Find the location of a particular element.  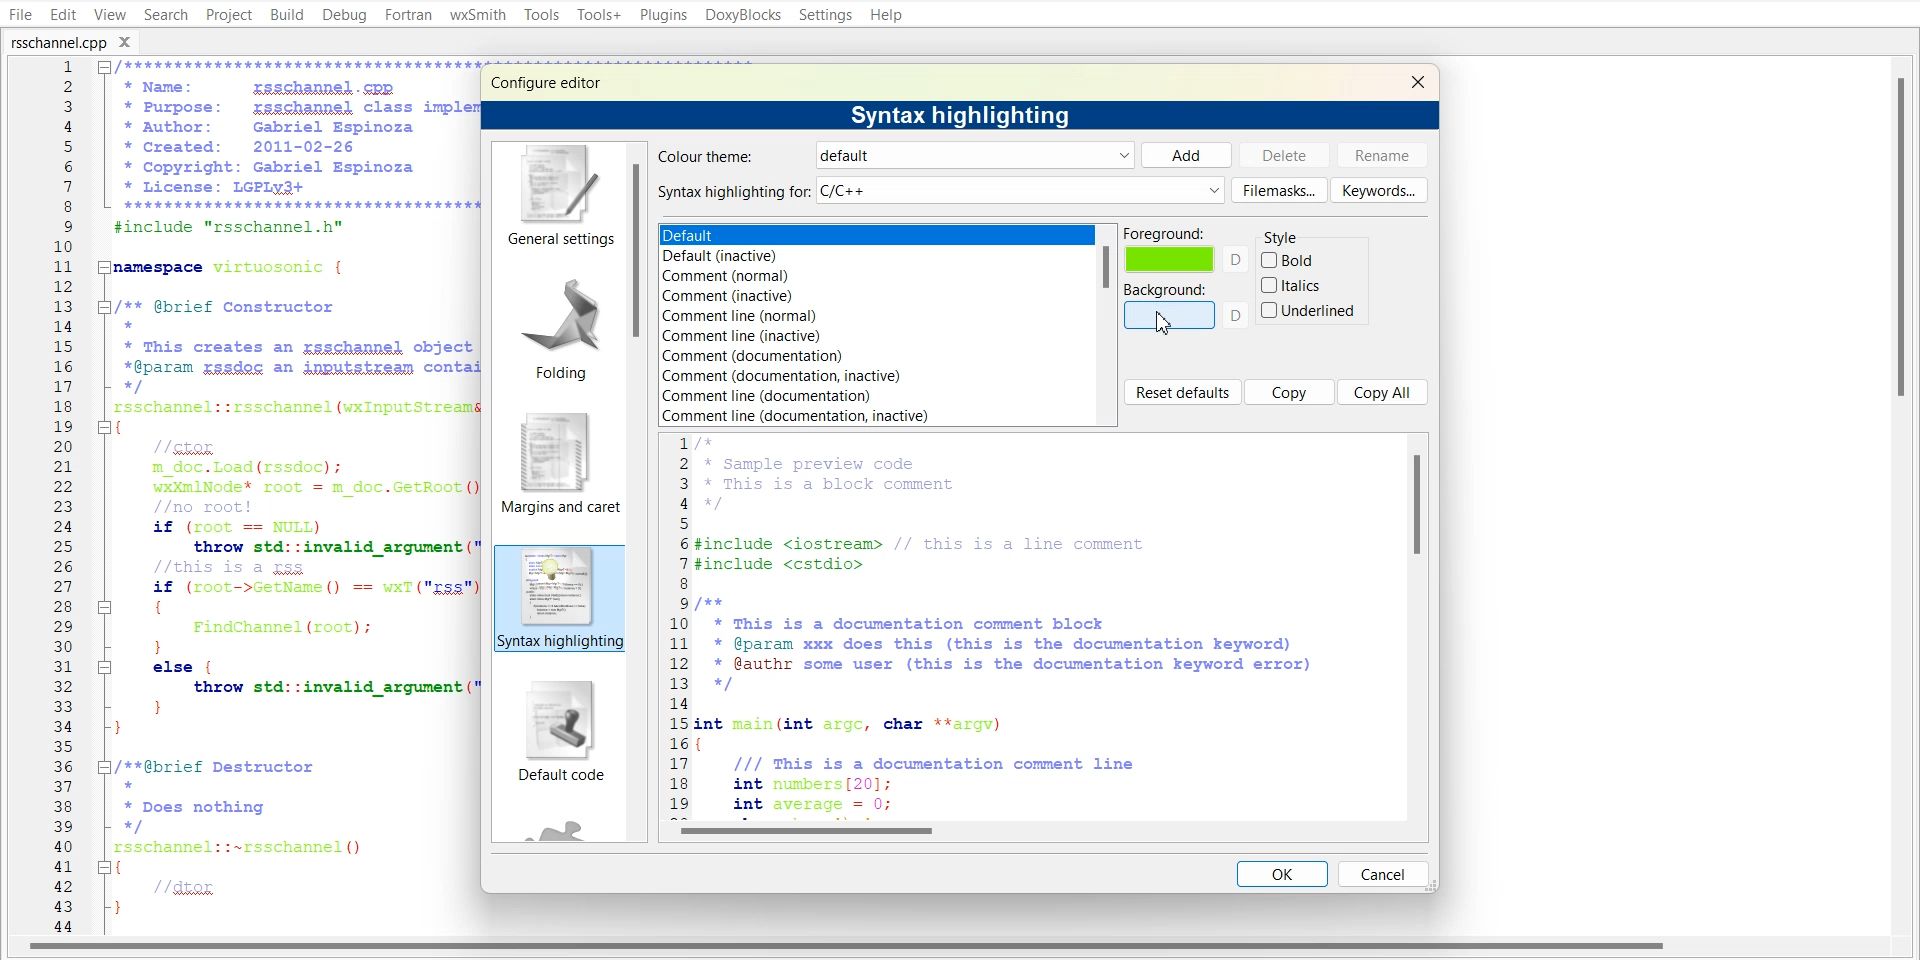

Italics is located at coordinates (1293, 285).